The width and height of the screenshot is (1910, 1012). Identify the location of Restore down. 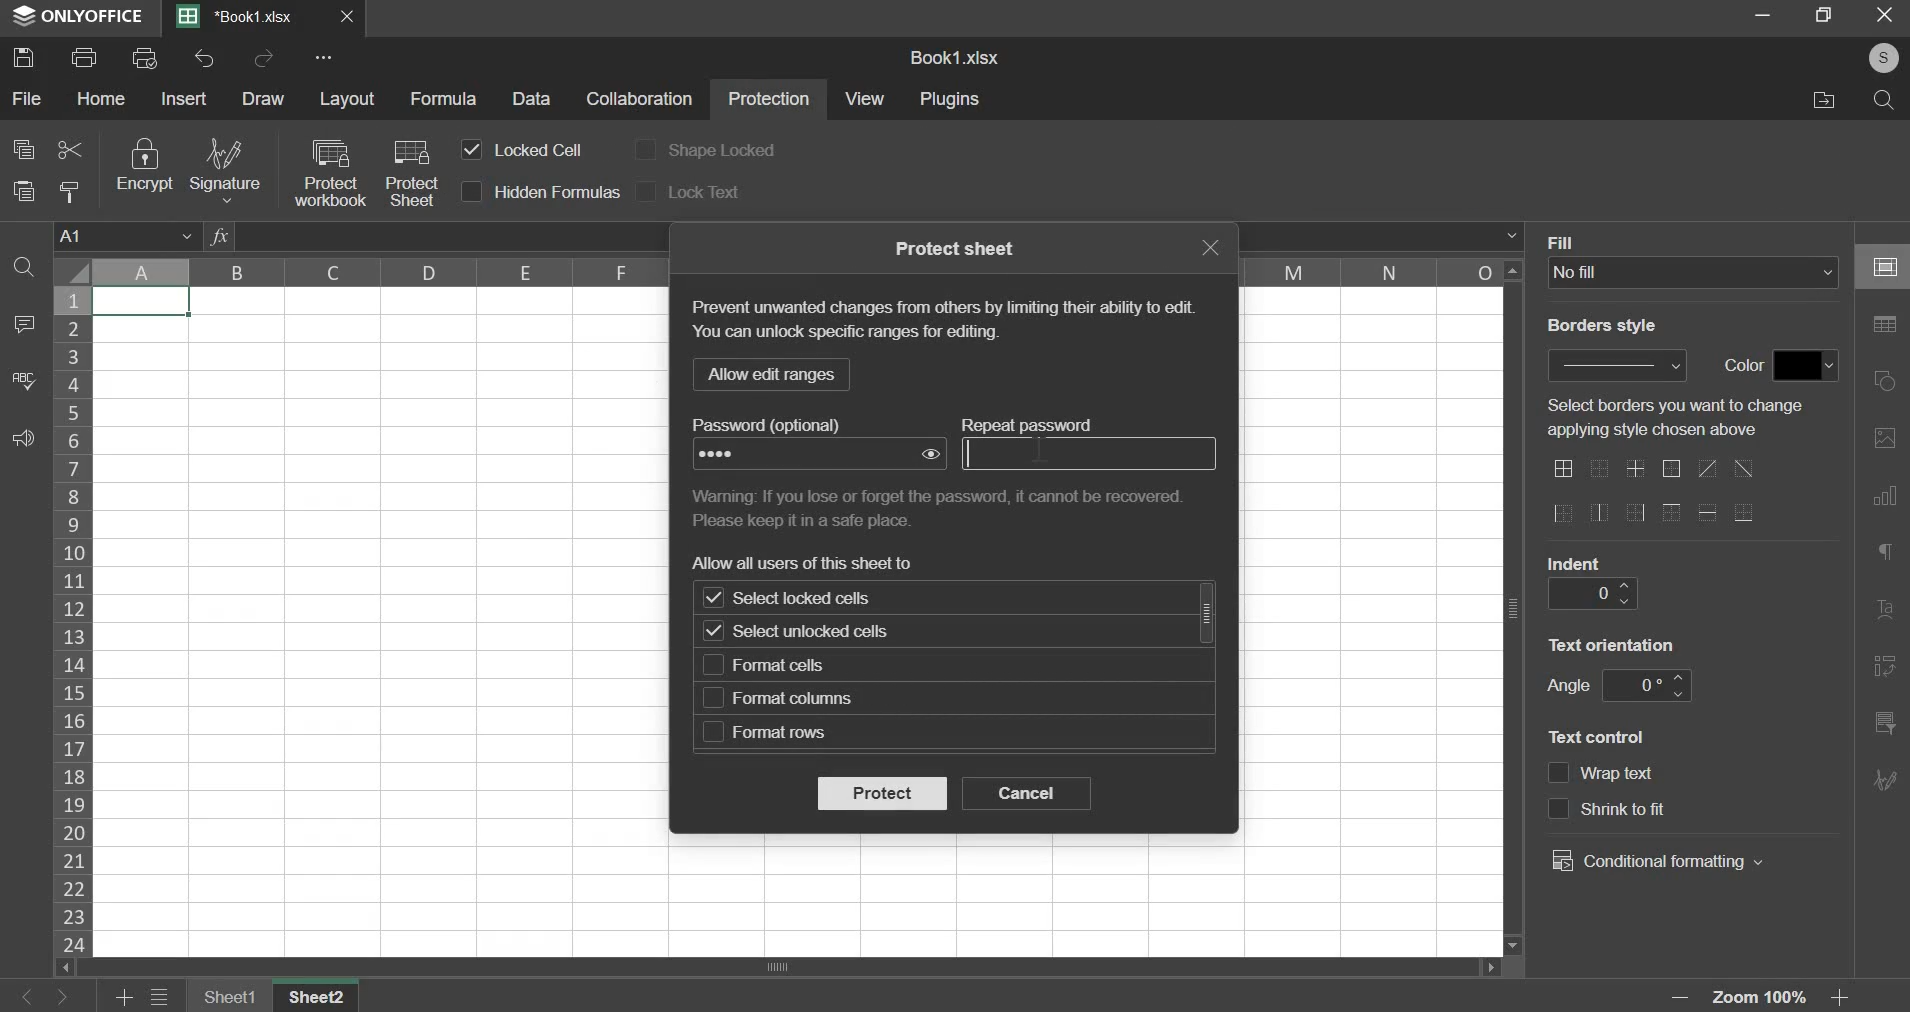
(1763, 14).